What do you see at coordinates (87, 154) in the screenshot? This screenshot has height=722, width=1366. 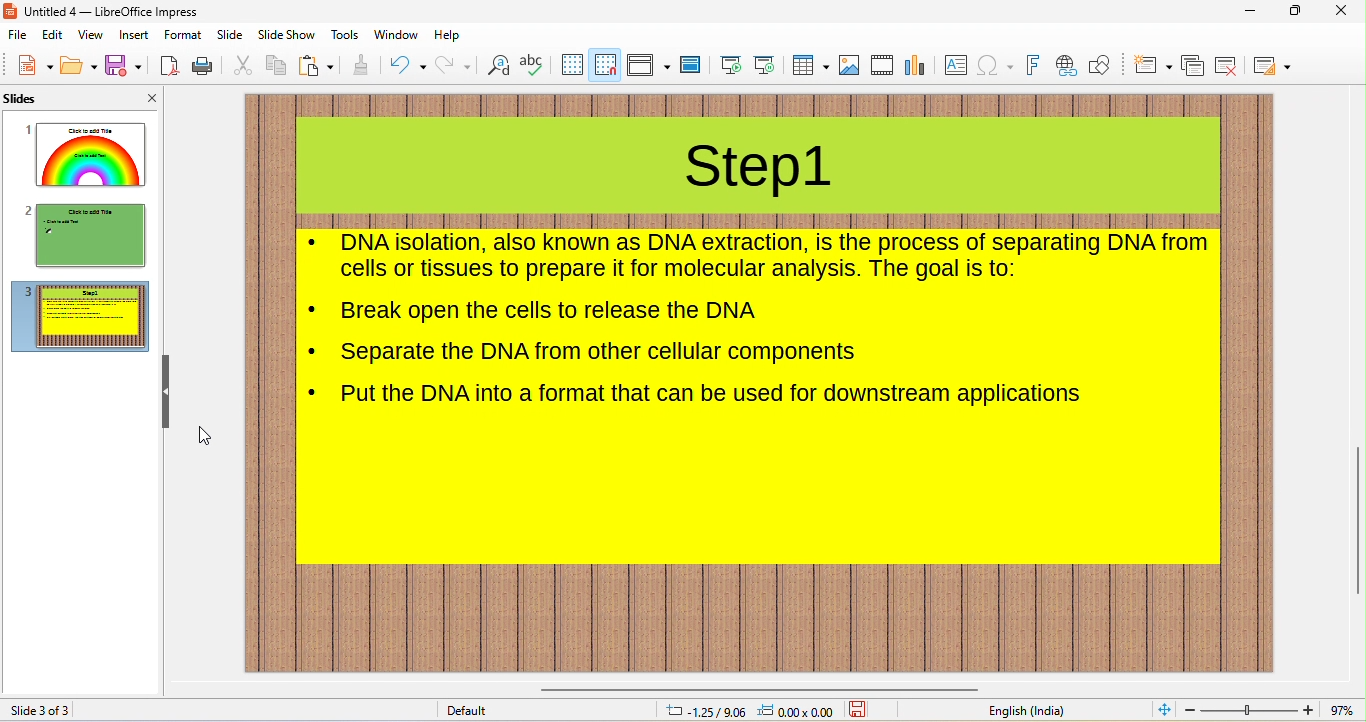 I see `slide1` at bounding box center [87, 154].